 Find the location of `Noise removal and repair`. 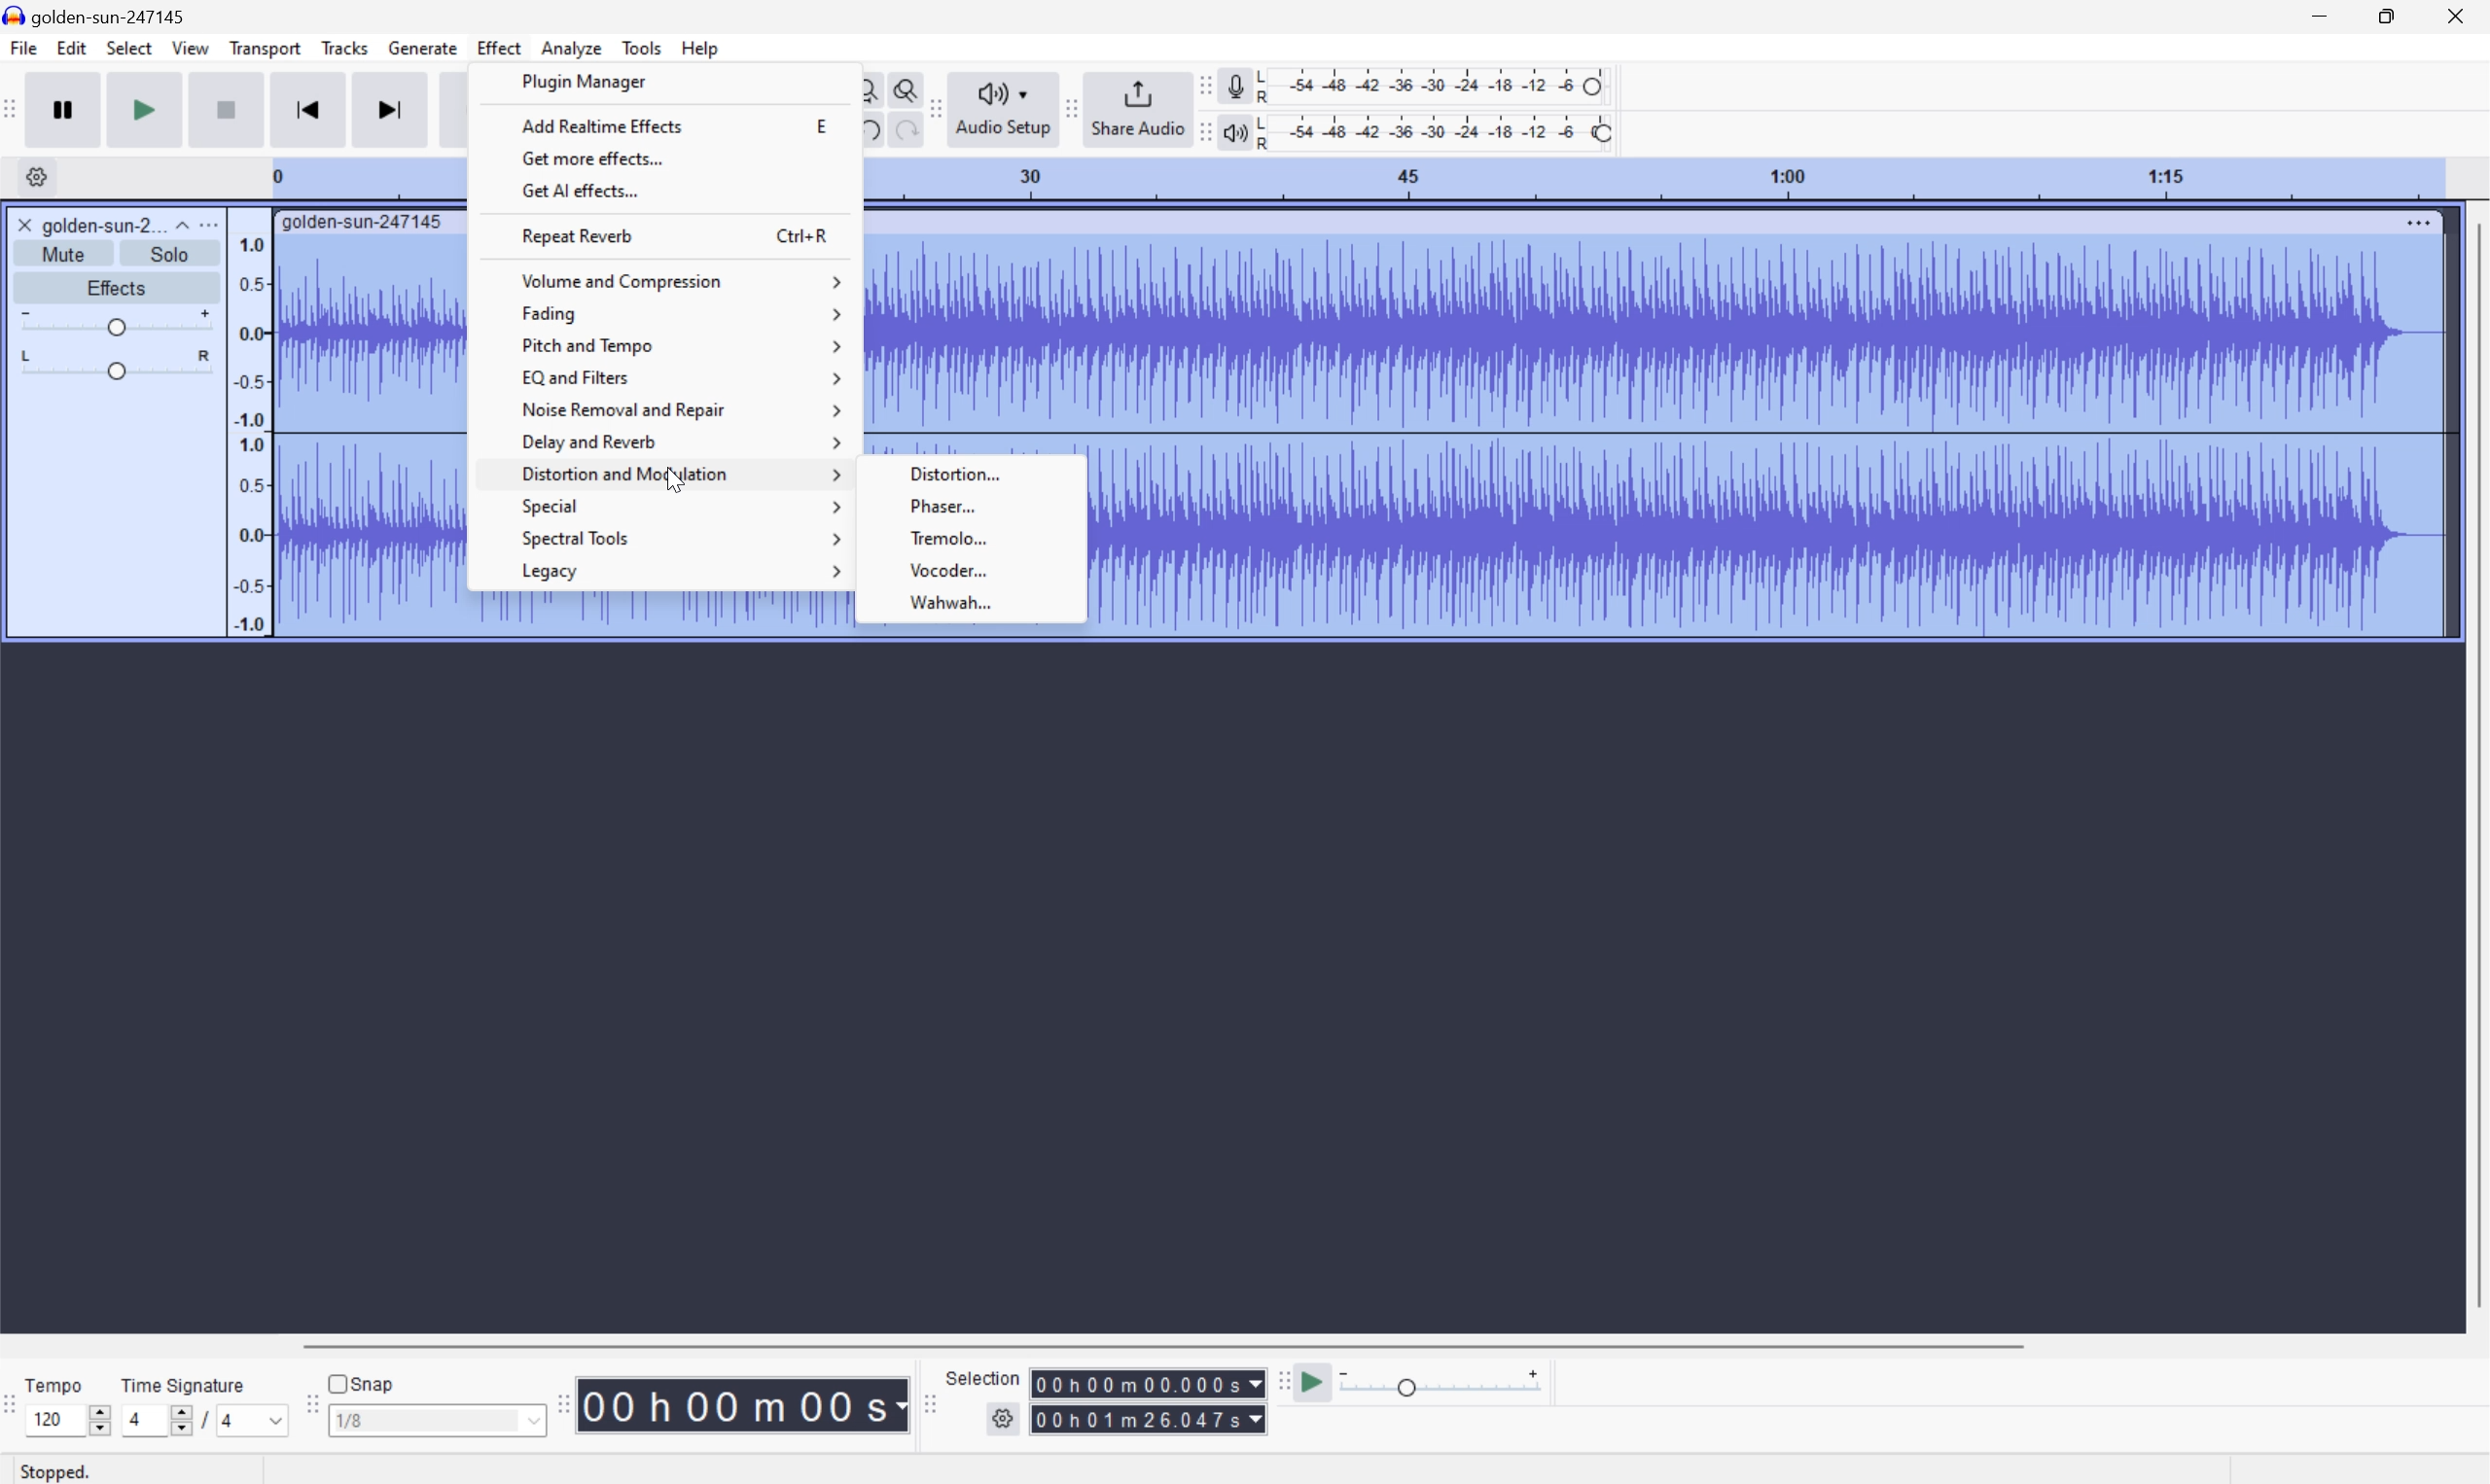

Noise removal and repair is located at coordinates (682, 410).